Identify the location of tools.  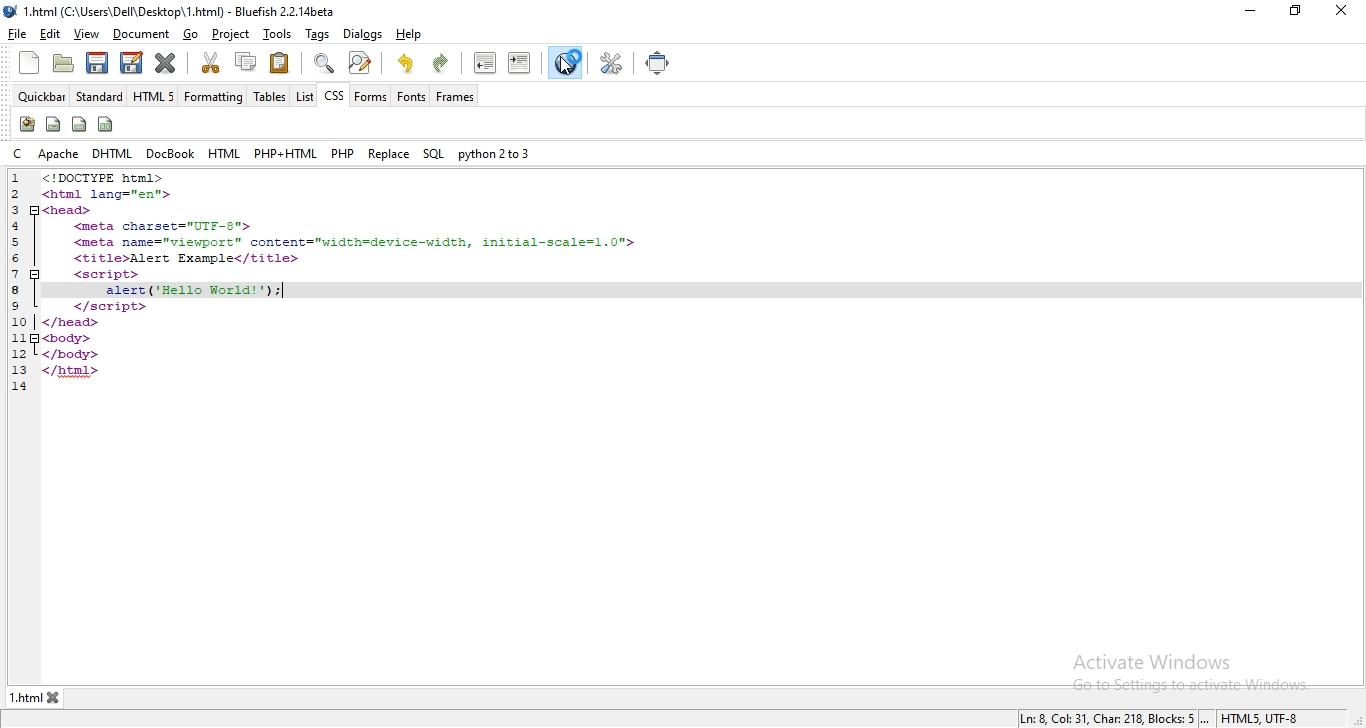
(277, 33).